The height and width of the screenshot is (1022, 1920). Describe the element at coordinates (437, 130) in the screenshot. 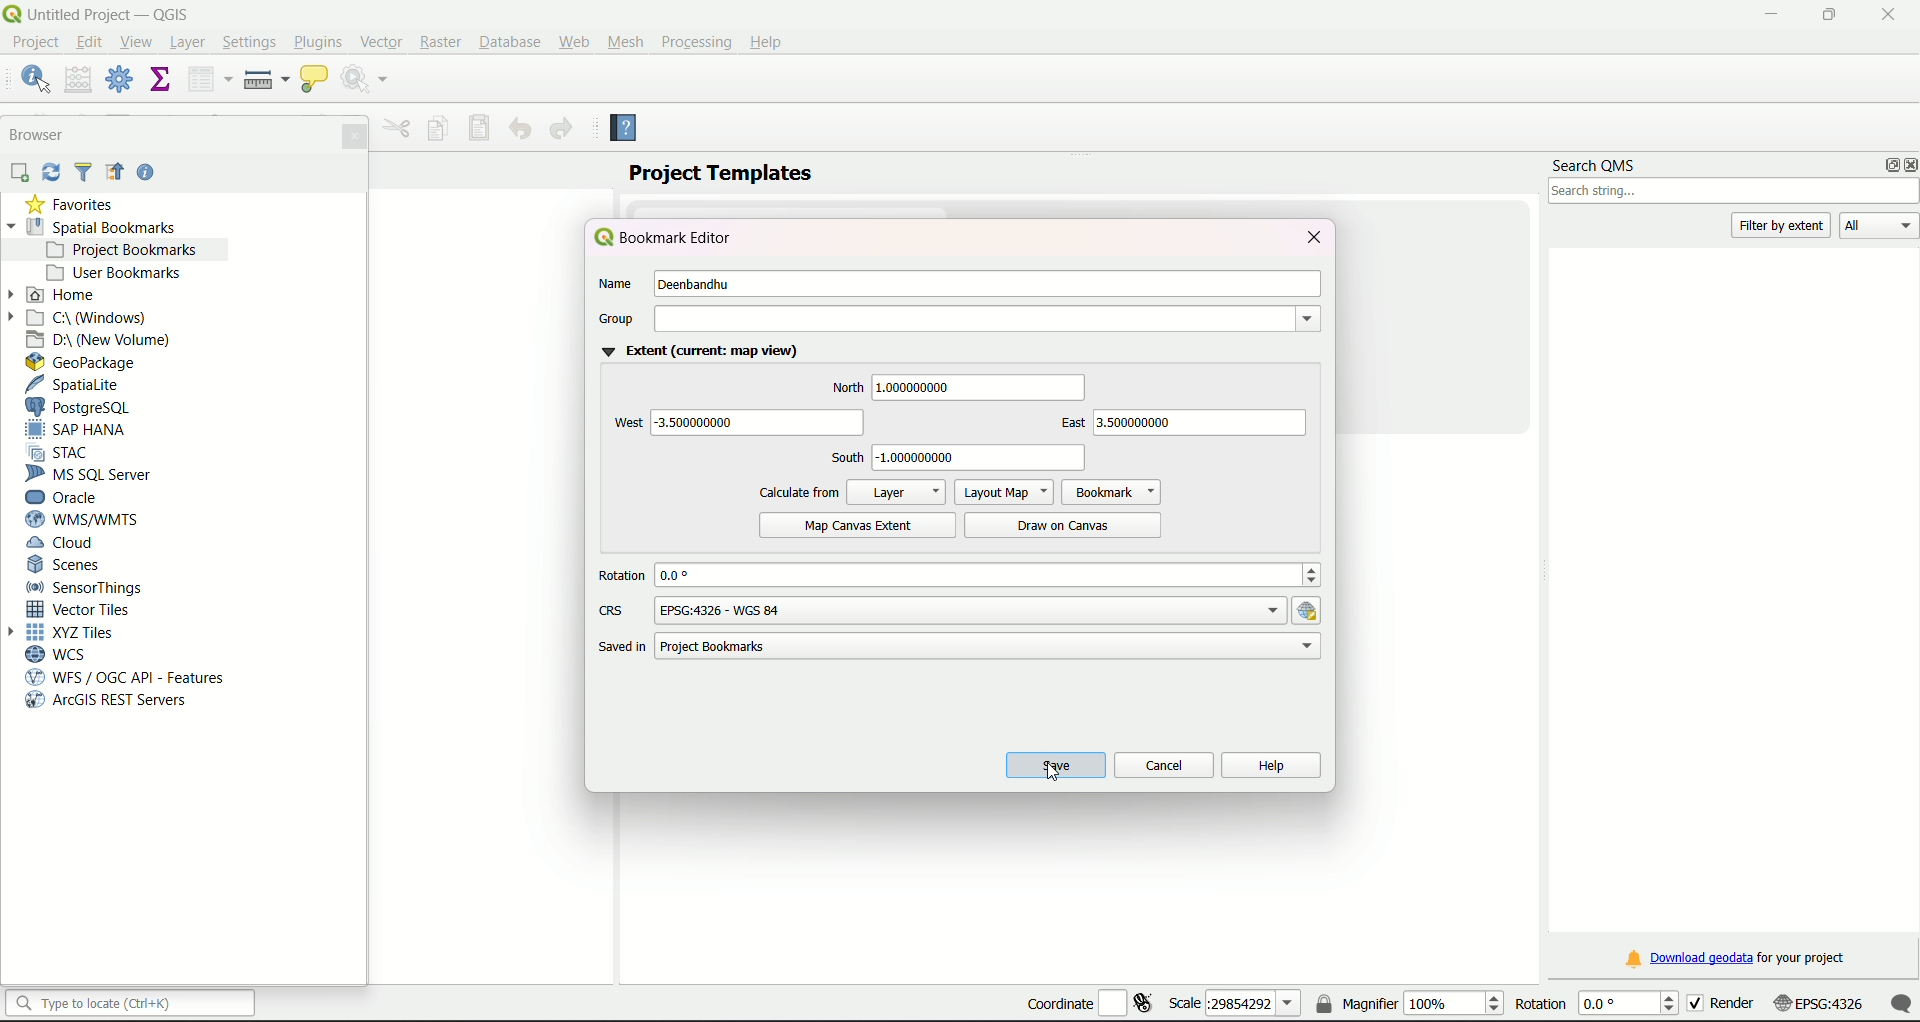

I see `Copy feature` at that location.